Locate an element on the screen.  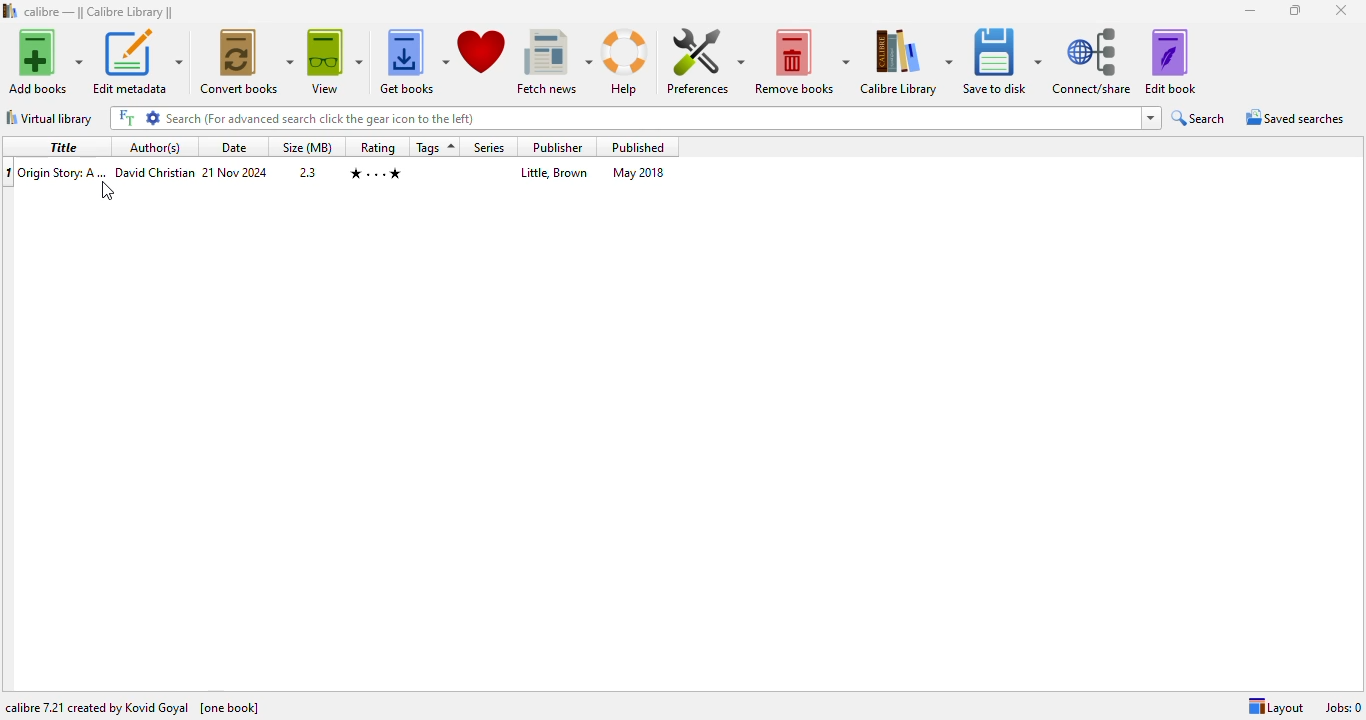
edit metadata is located at coordinates (137, 61).